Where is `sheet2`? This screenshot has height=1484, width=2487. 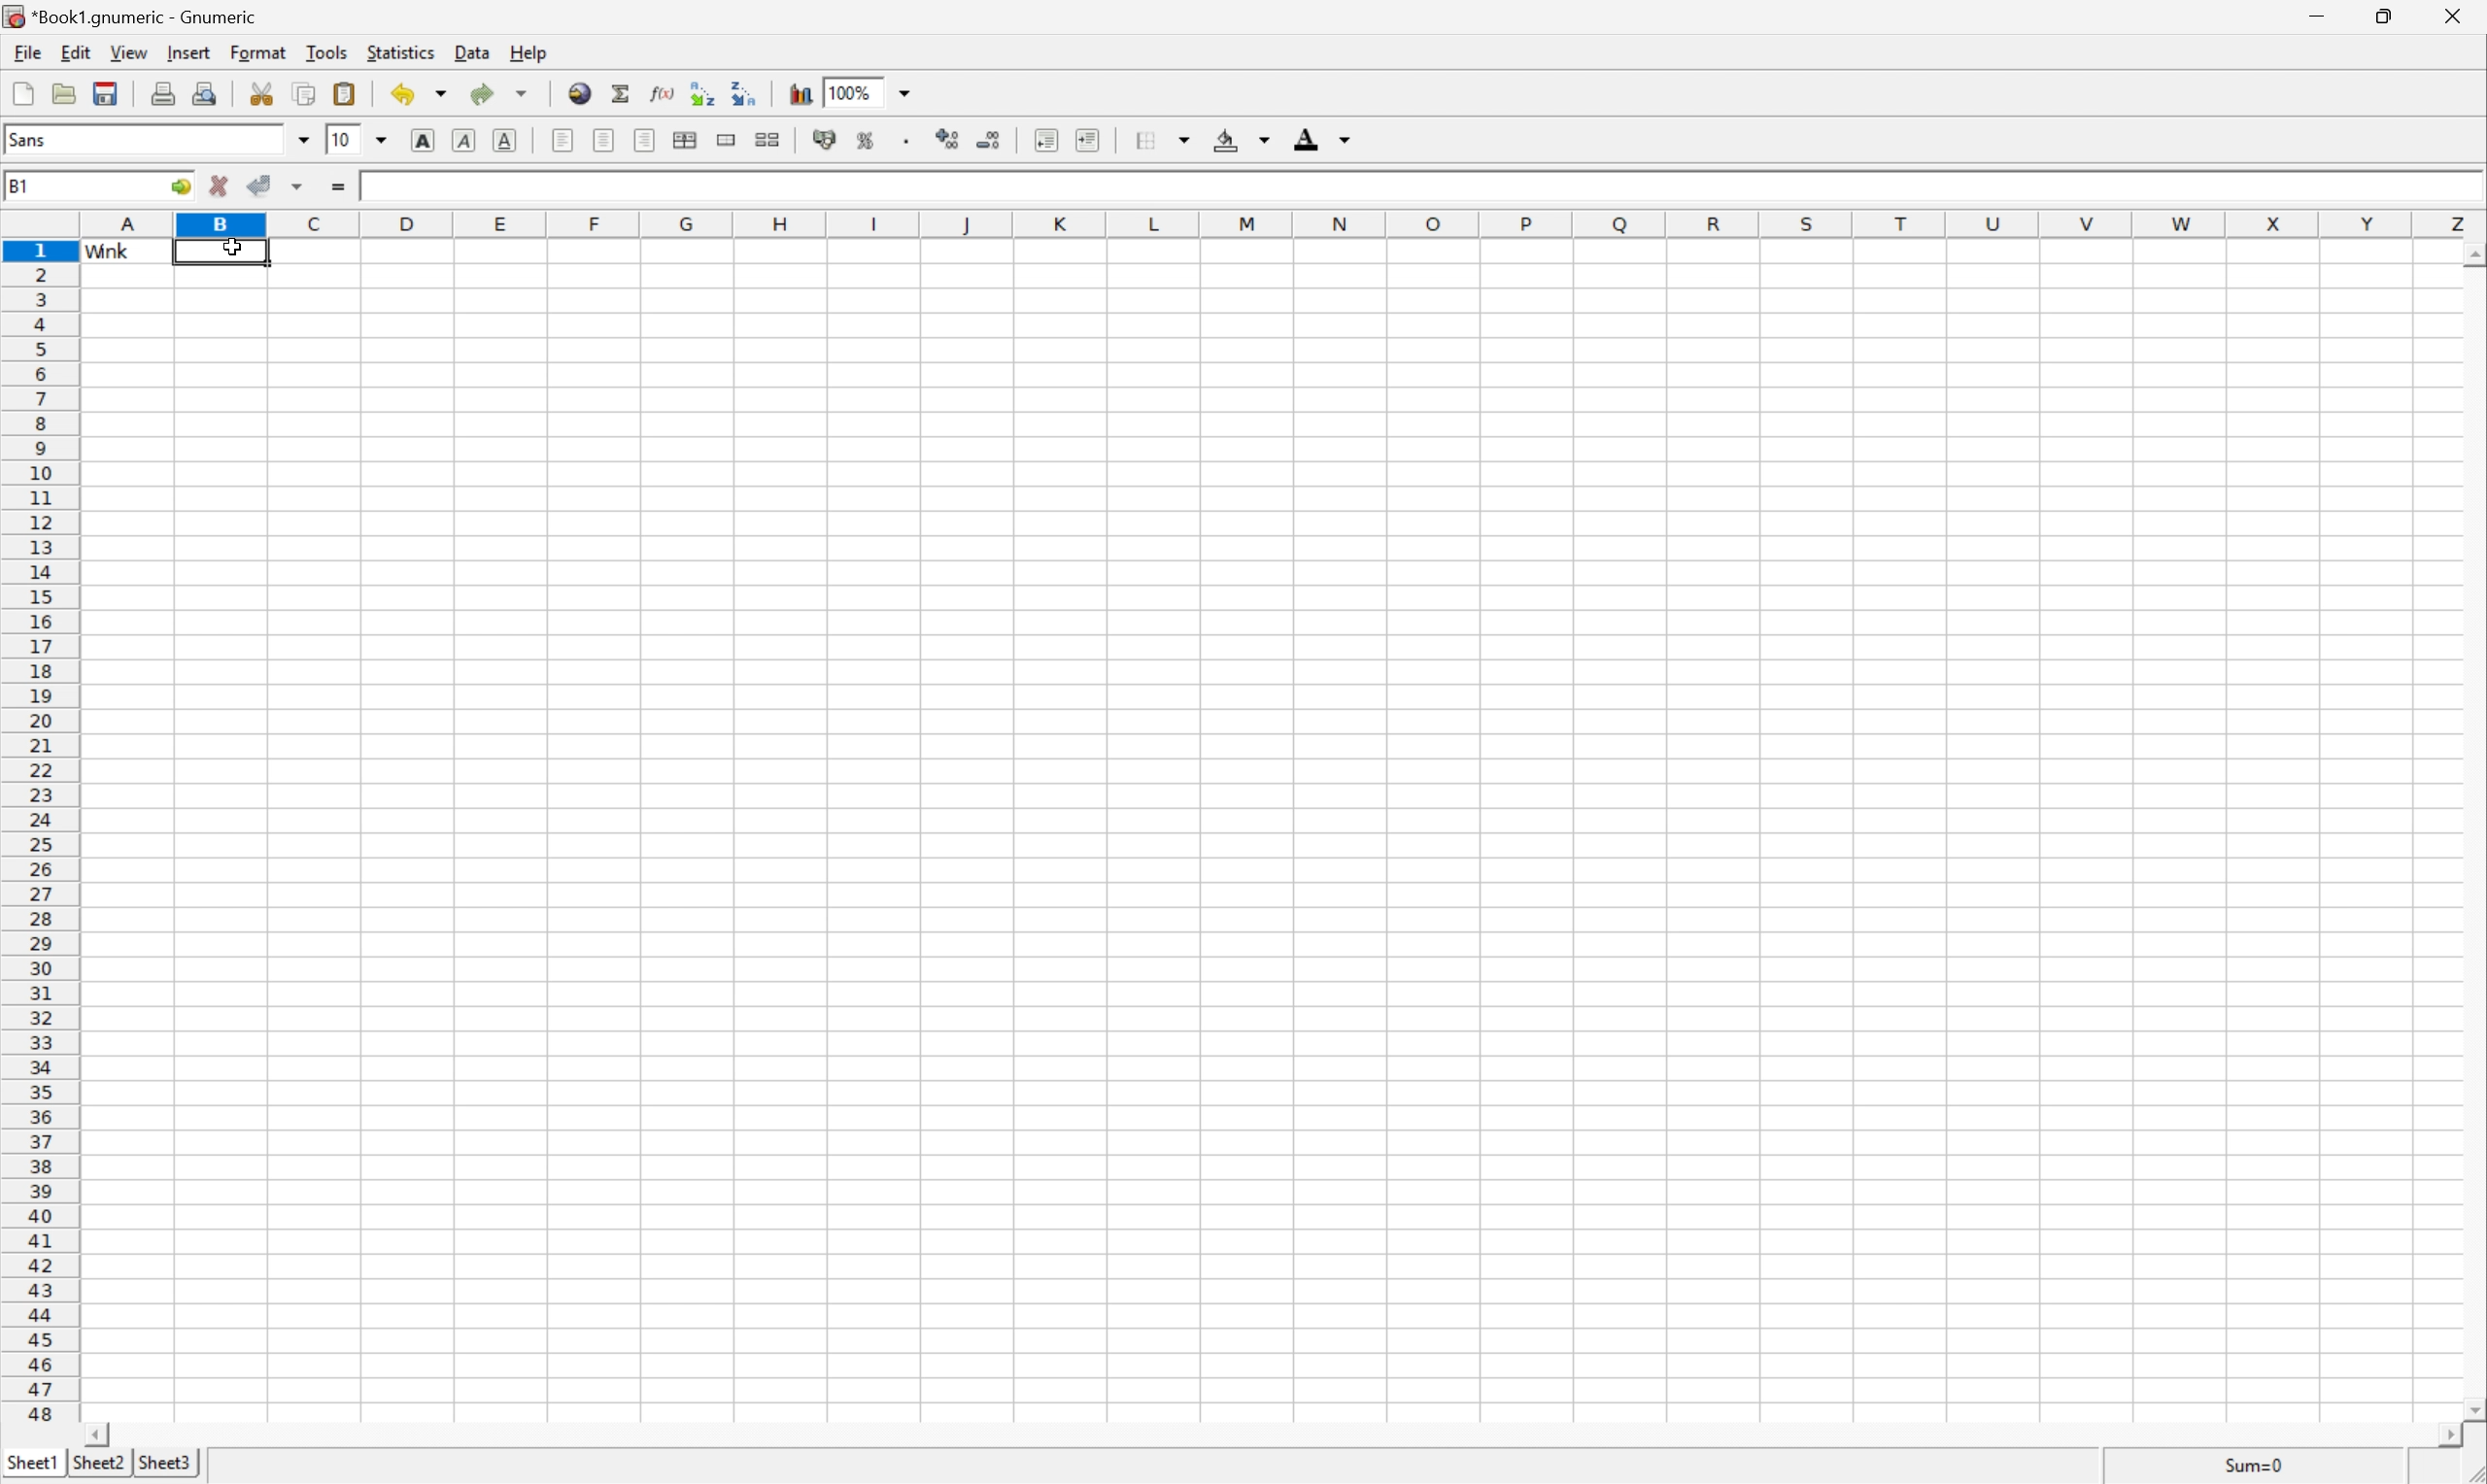 sheet2 is located at coordinates (94, 1465).